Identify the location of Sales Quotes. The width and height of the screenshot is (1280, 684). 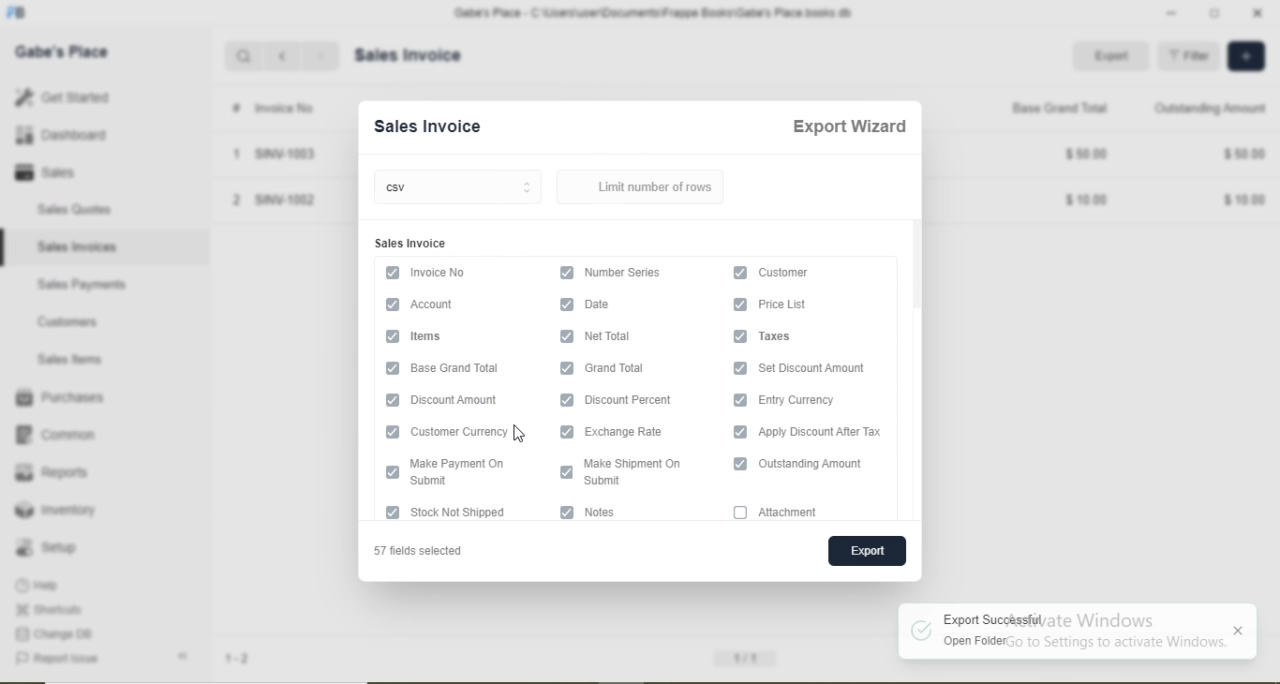
(86, 209).